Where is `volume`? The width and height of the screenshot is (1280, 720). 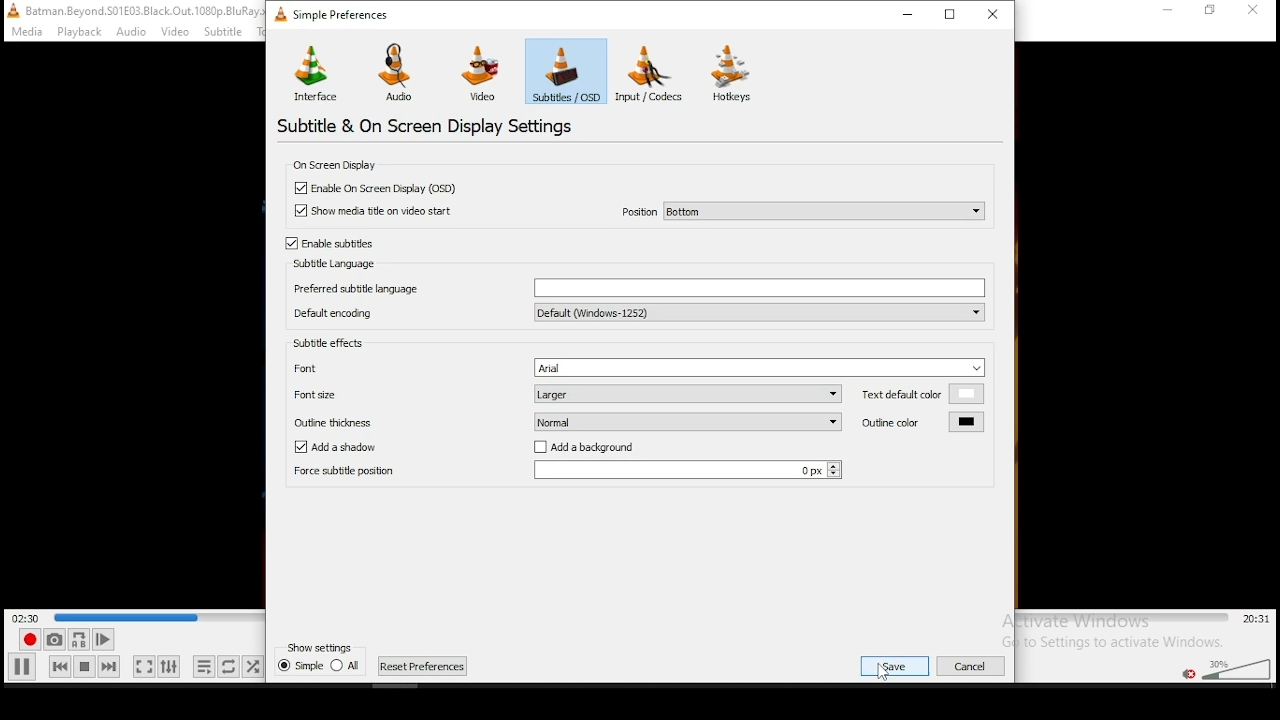
volume is located at coordinates (1238, 667).